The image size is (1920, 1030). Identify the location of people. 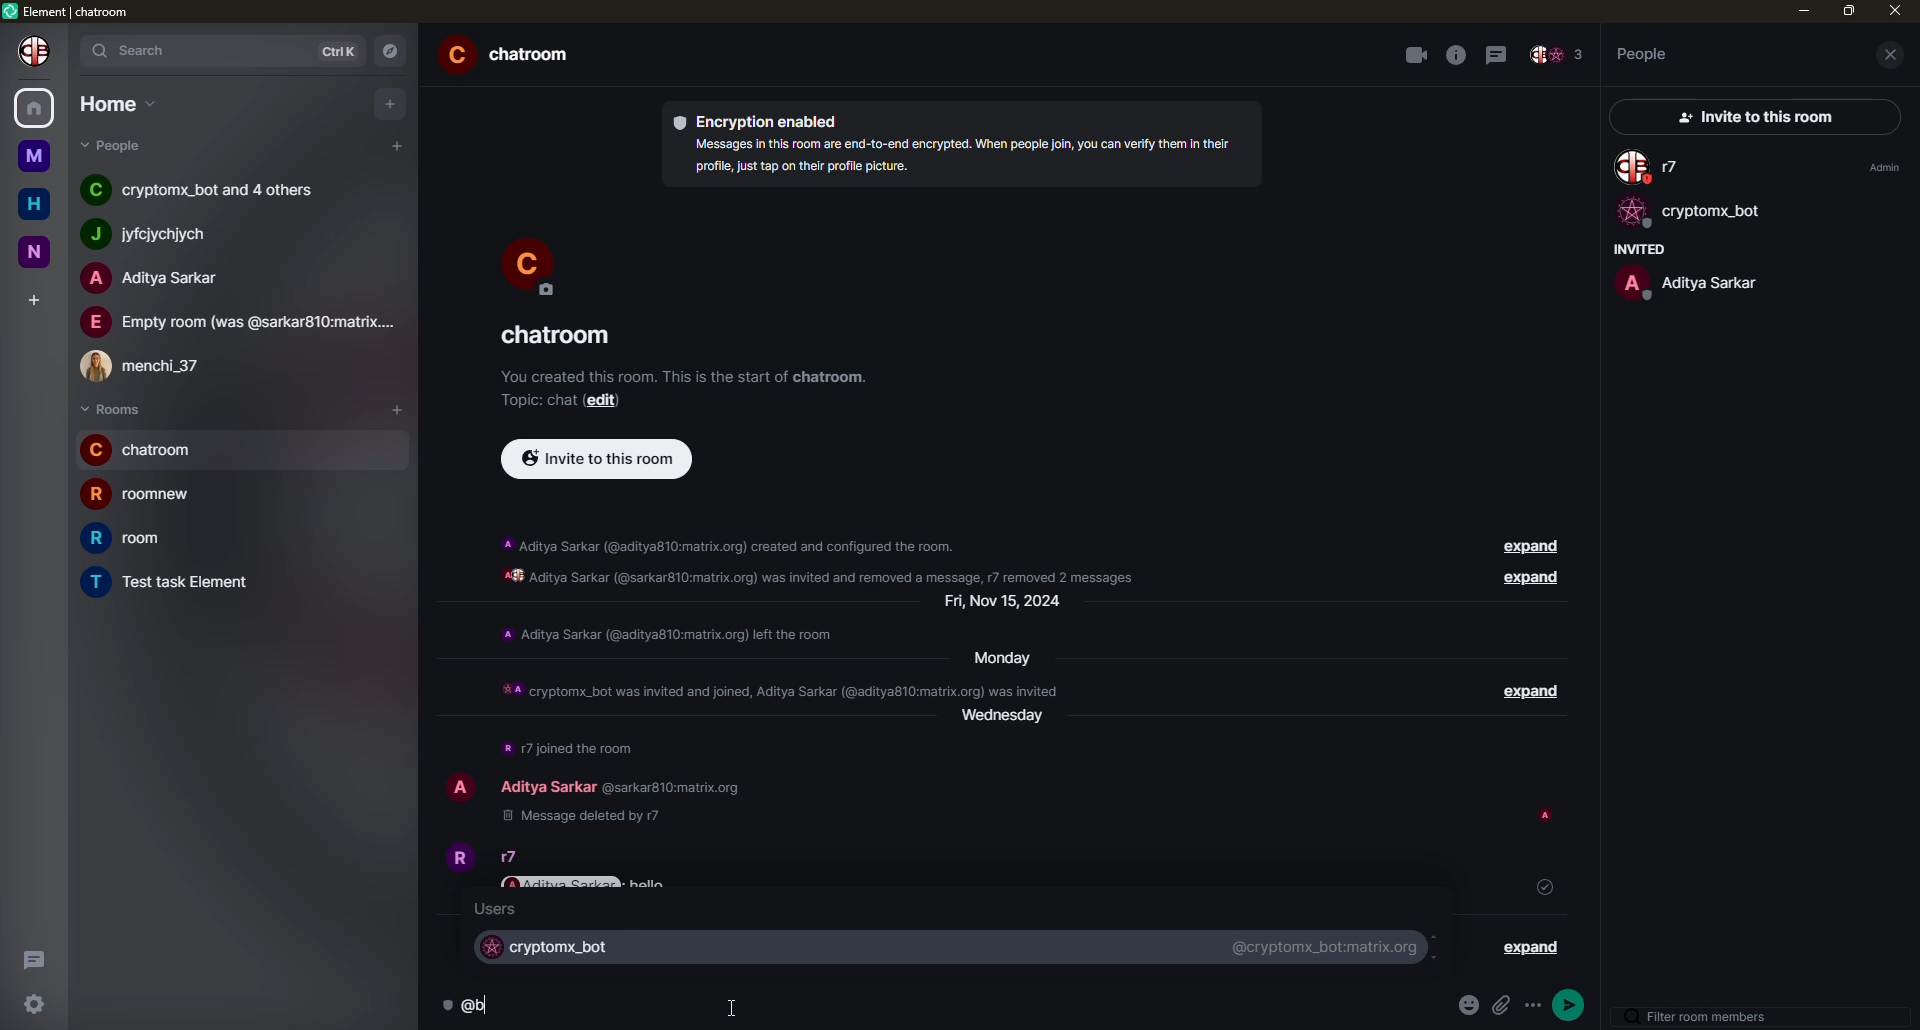
(240, 322).